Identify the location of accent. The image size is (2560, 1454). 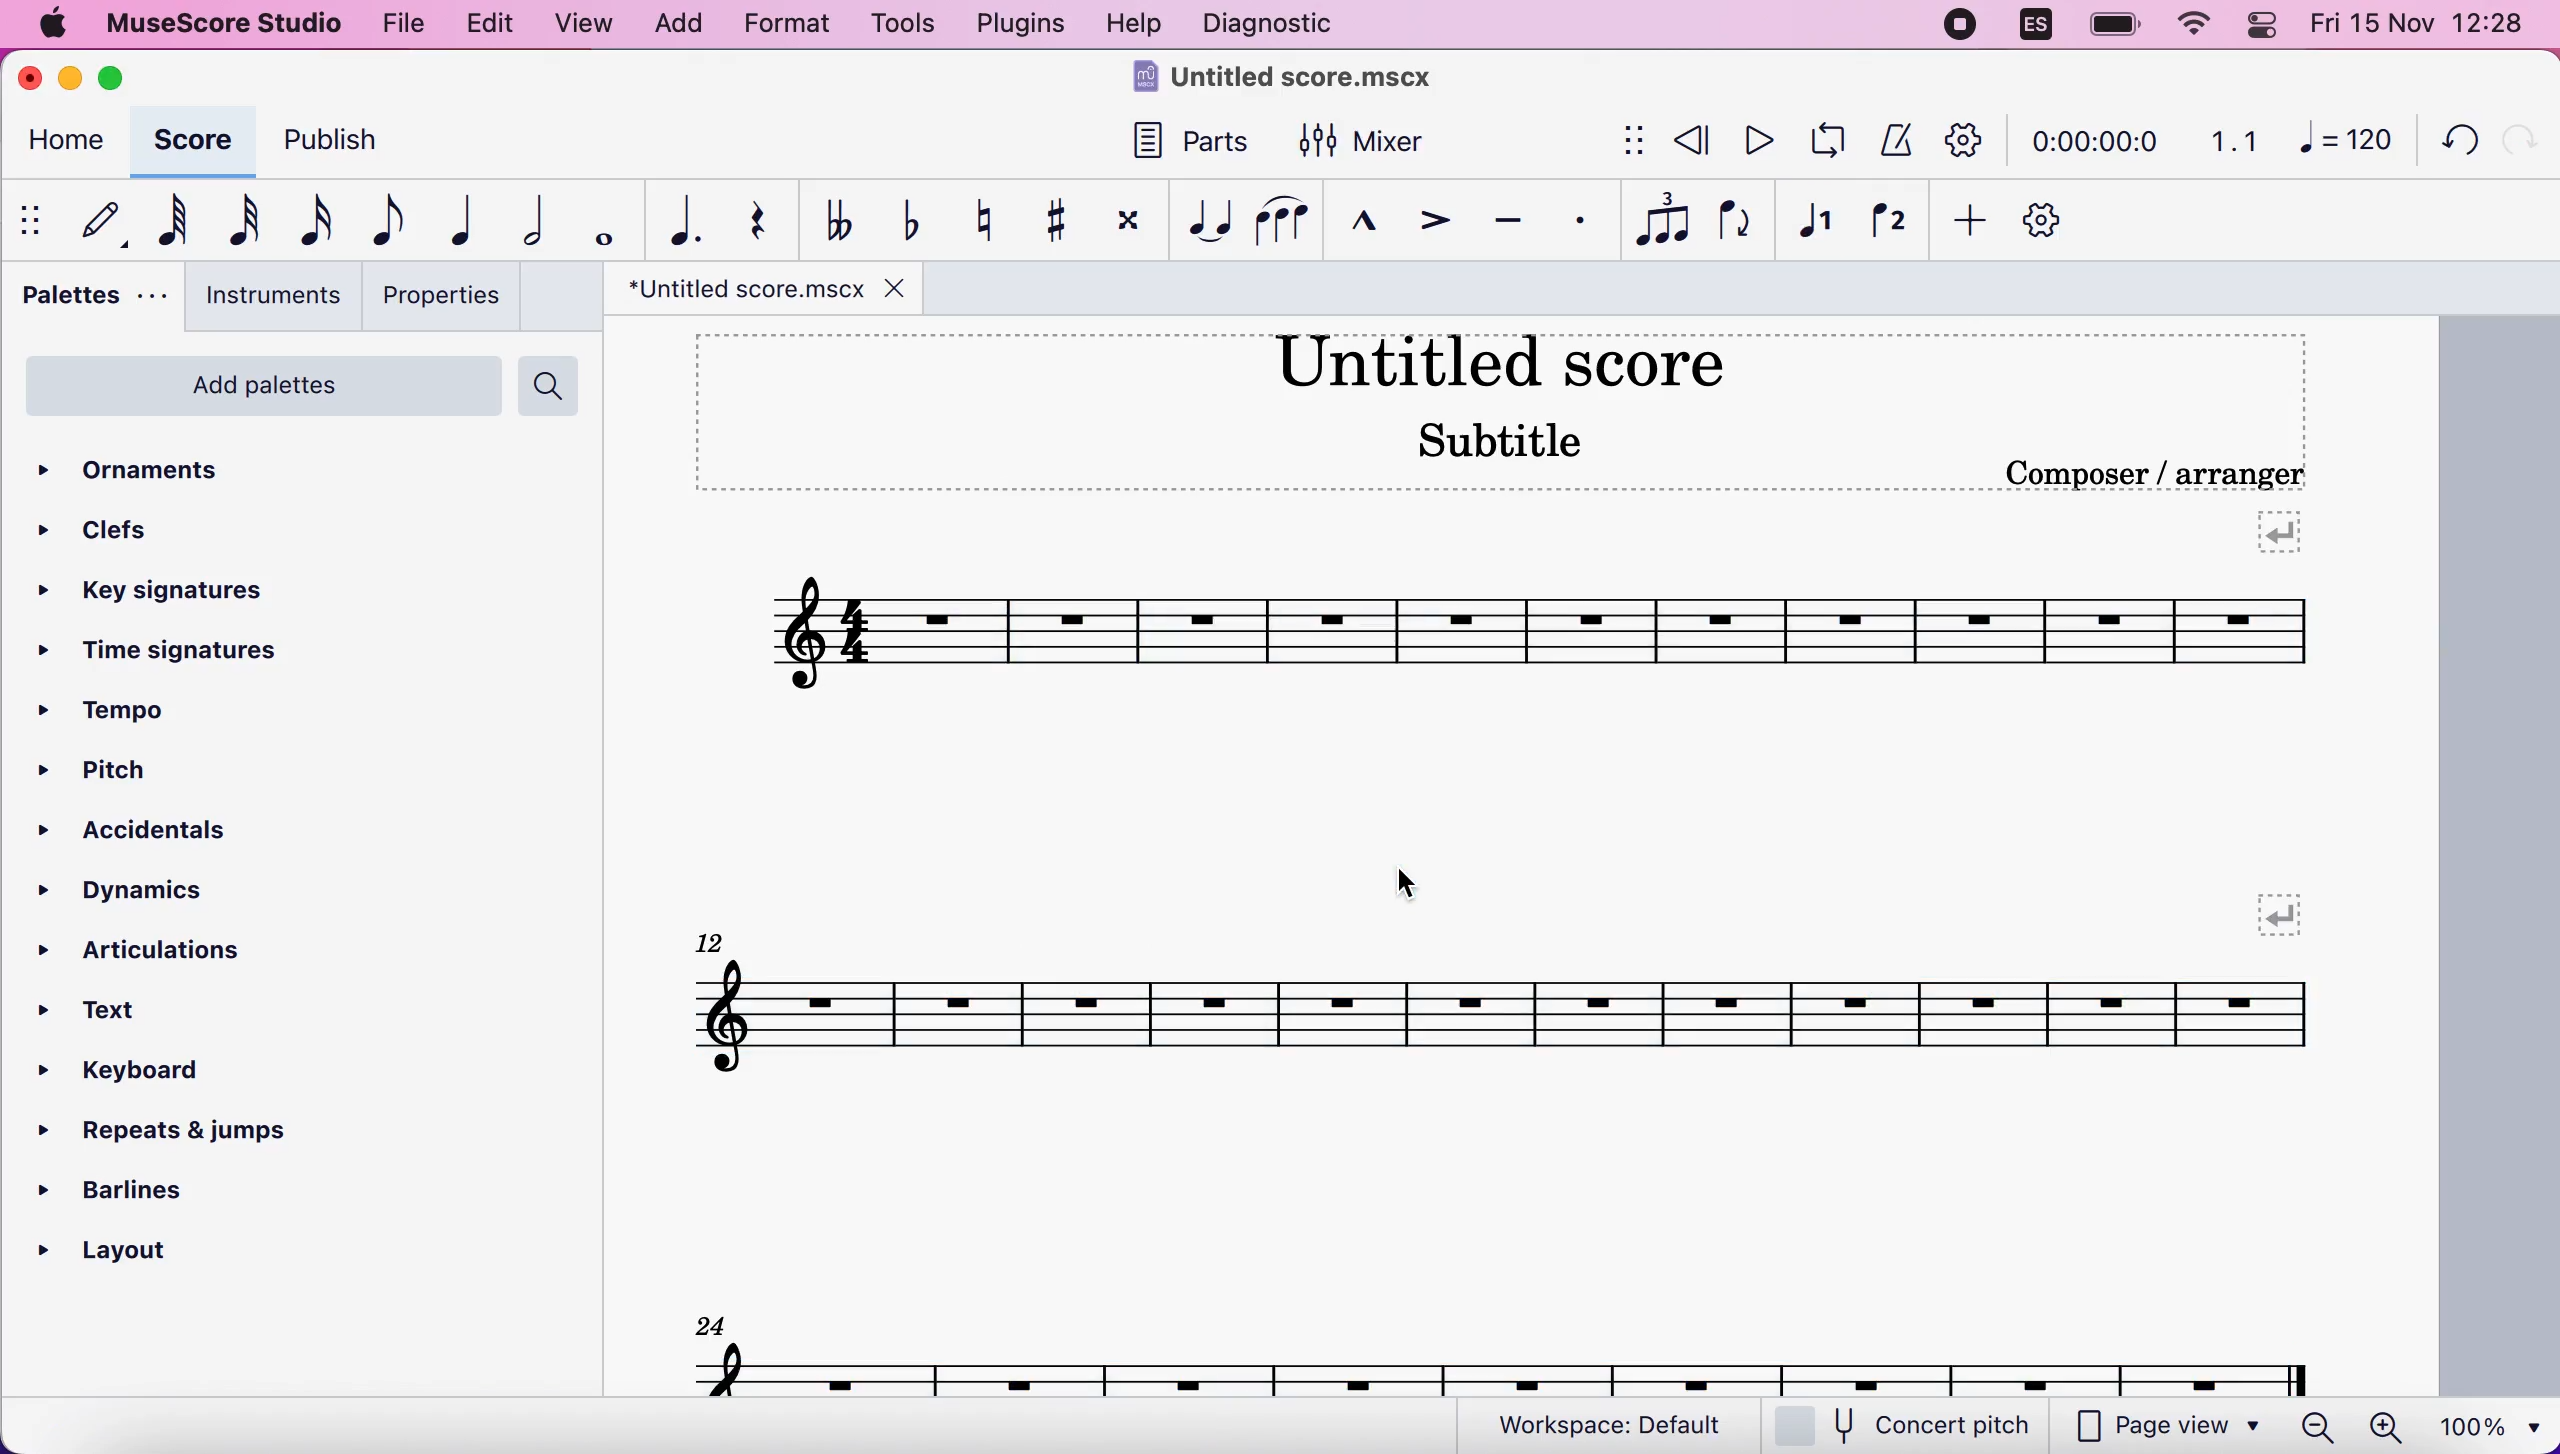
(1424, 224).